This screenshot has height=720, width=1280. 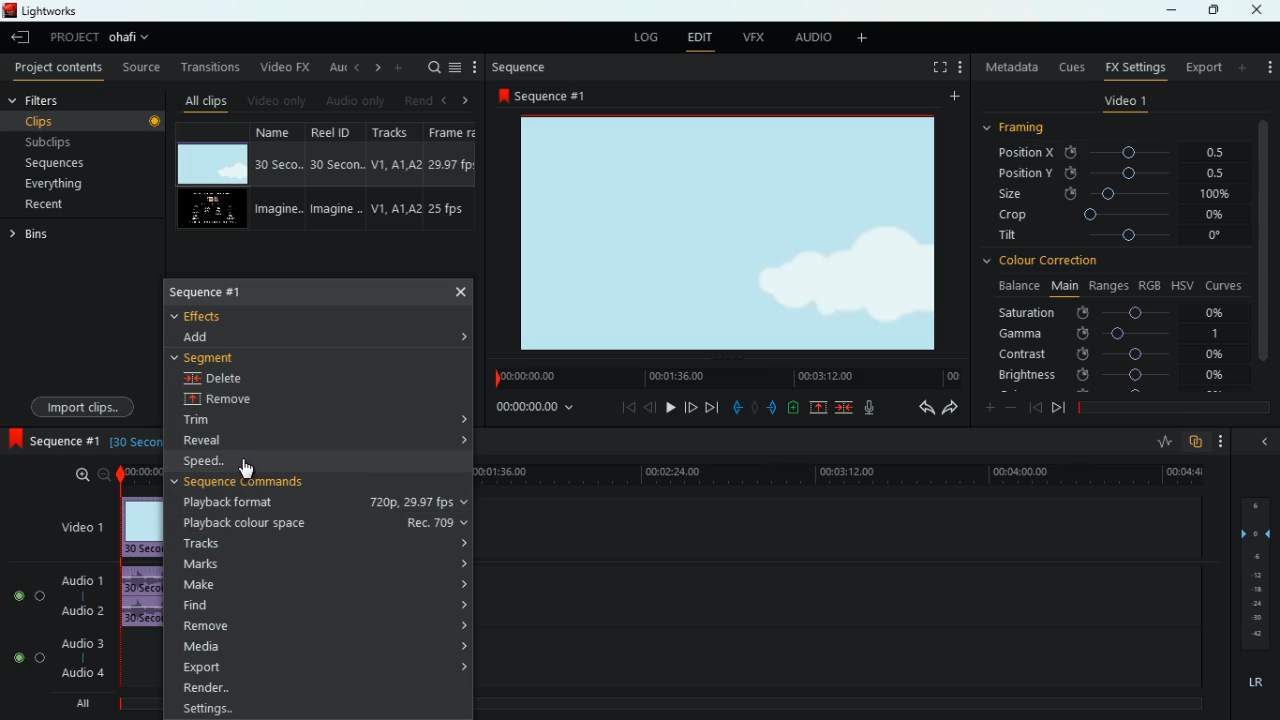 I want to click on right, so click(x=374, y=67).